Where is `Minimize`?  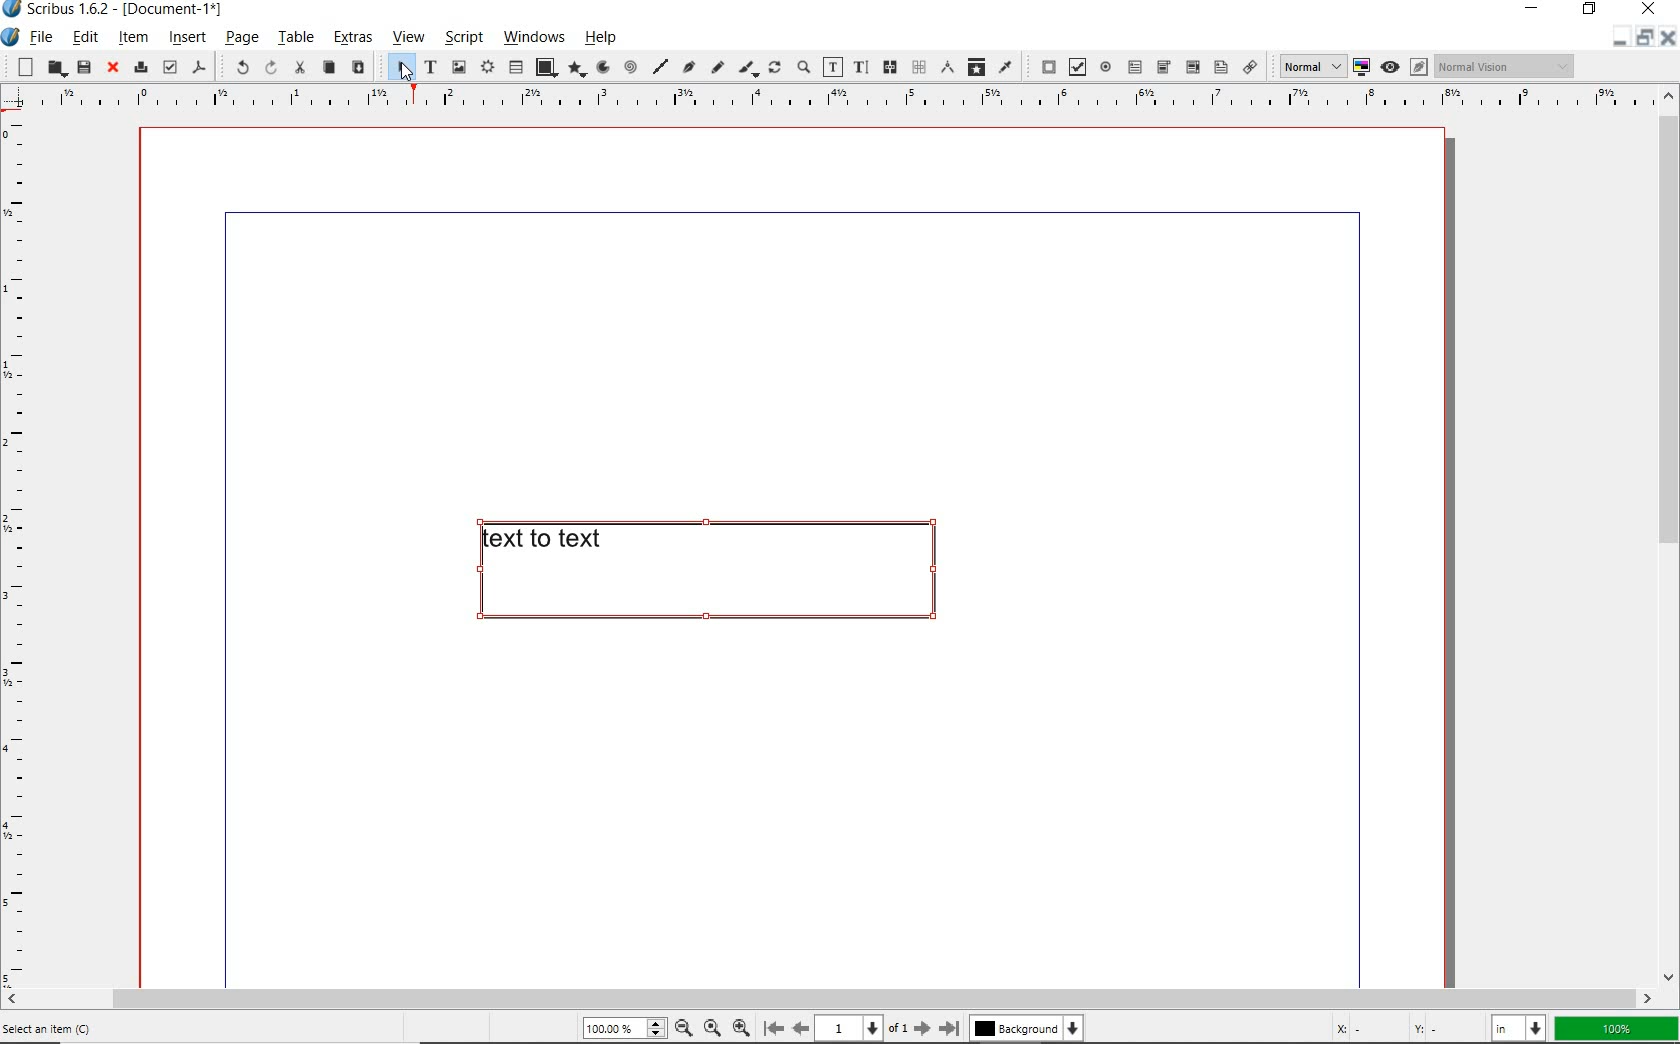
Minimize is located at coordinates (1643, 39).